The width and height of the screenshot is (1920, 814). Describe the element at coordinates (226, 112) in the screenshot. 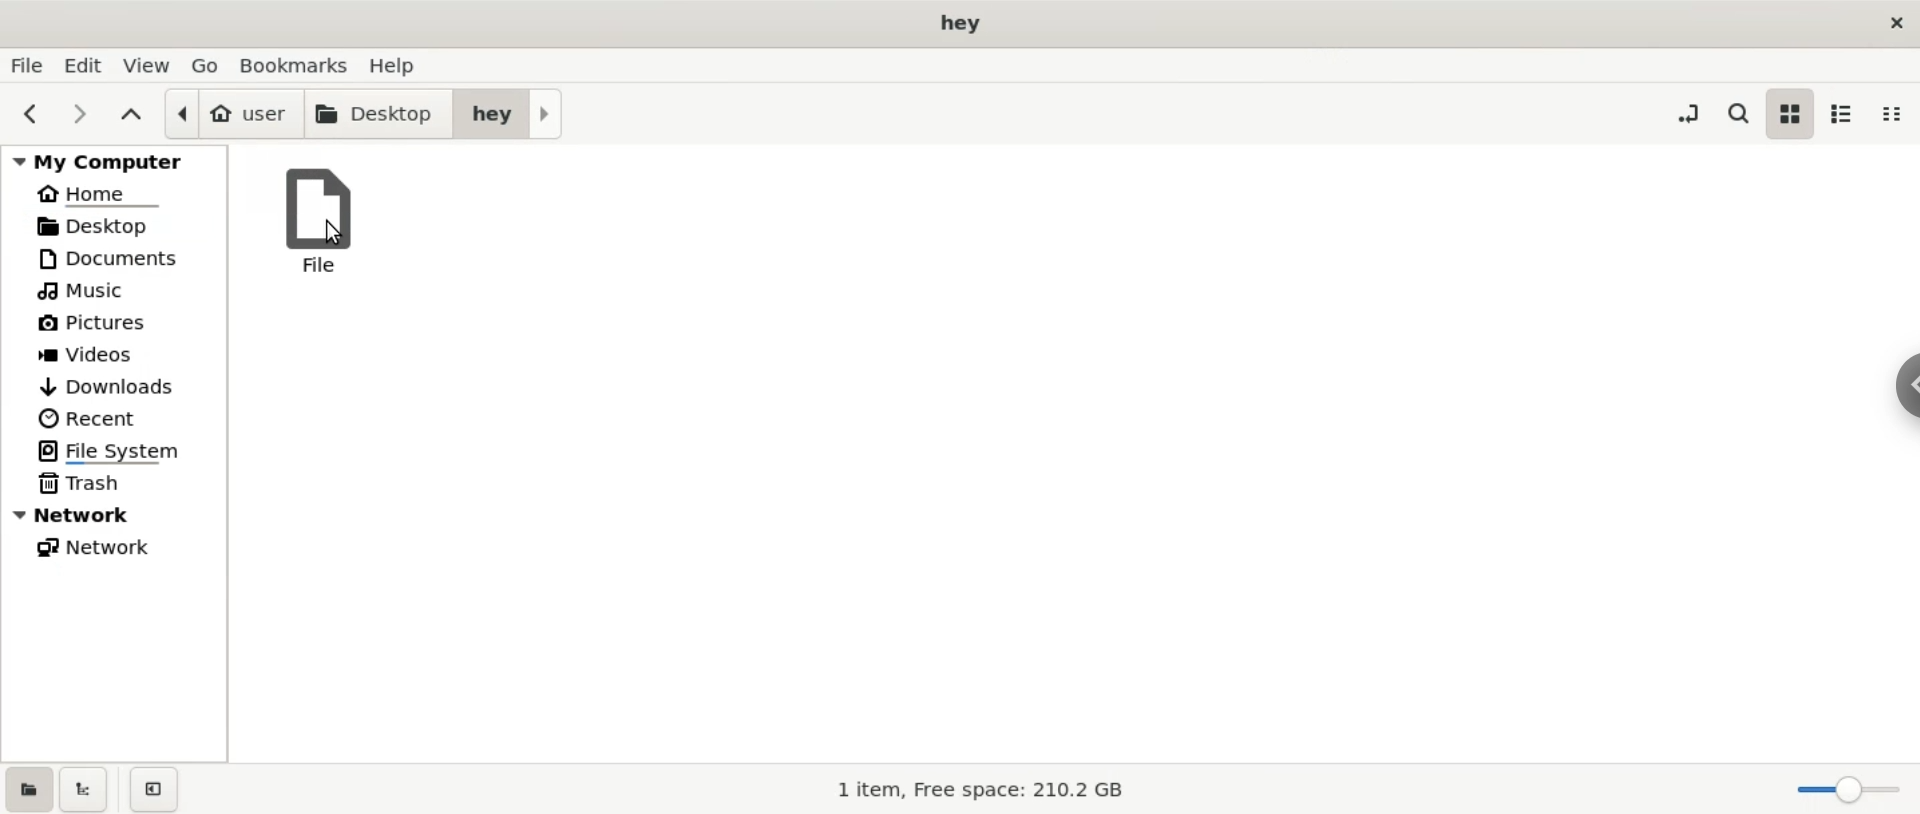

I see `user` at that location.